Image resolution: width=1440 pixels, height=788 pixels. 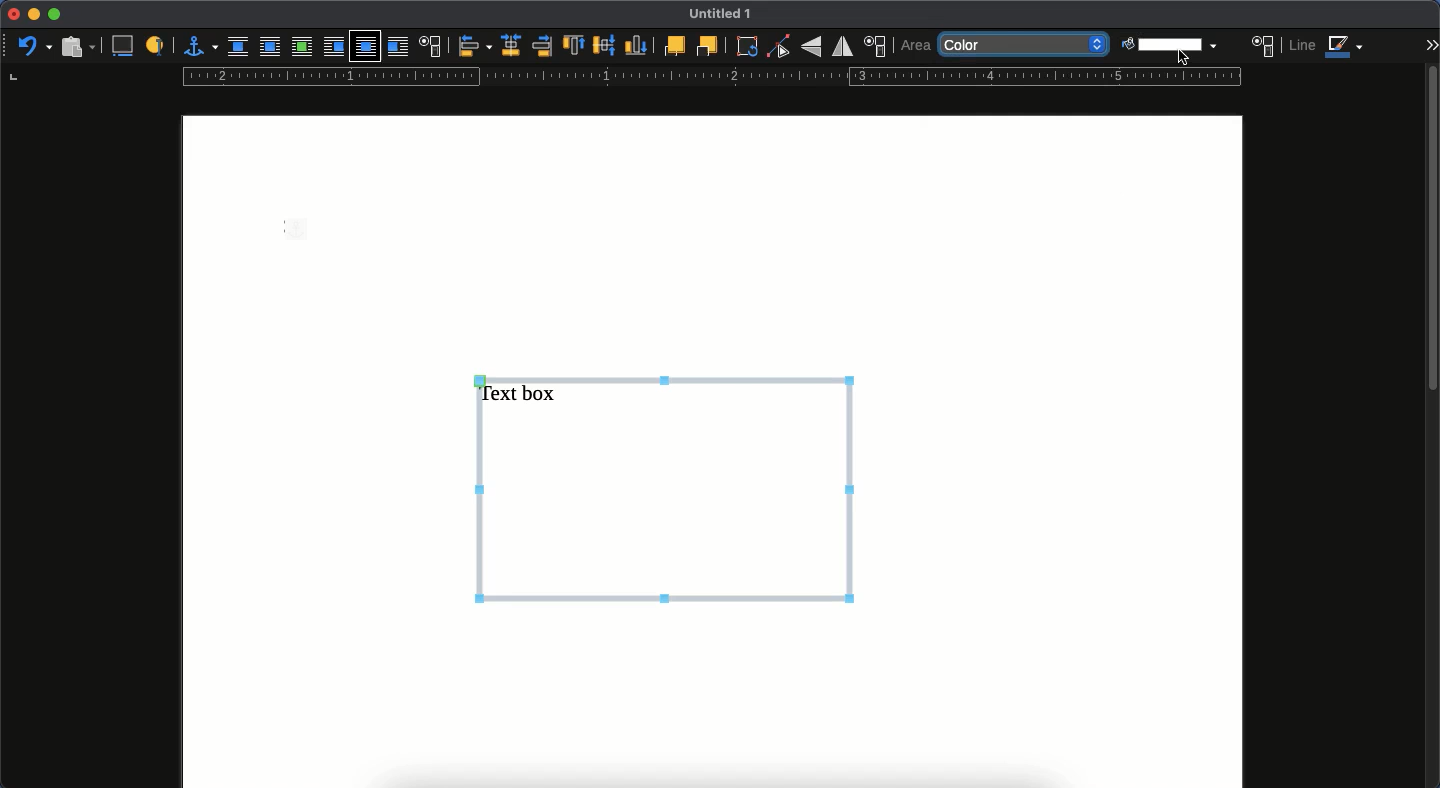 I want to click on rotate, so click(x=747, y=48).